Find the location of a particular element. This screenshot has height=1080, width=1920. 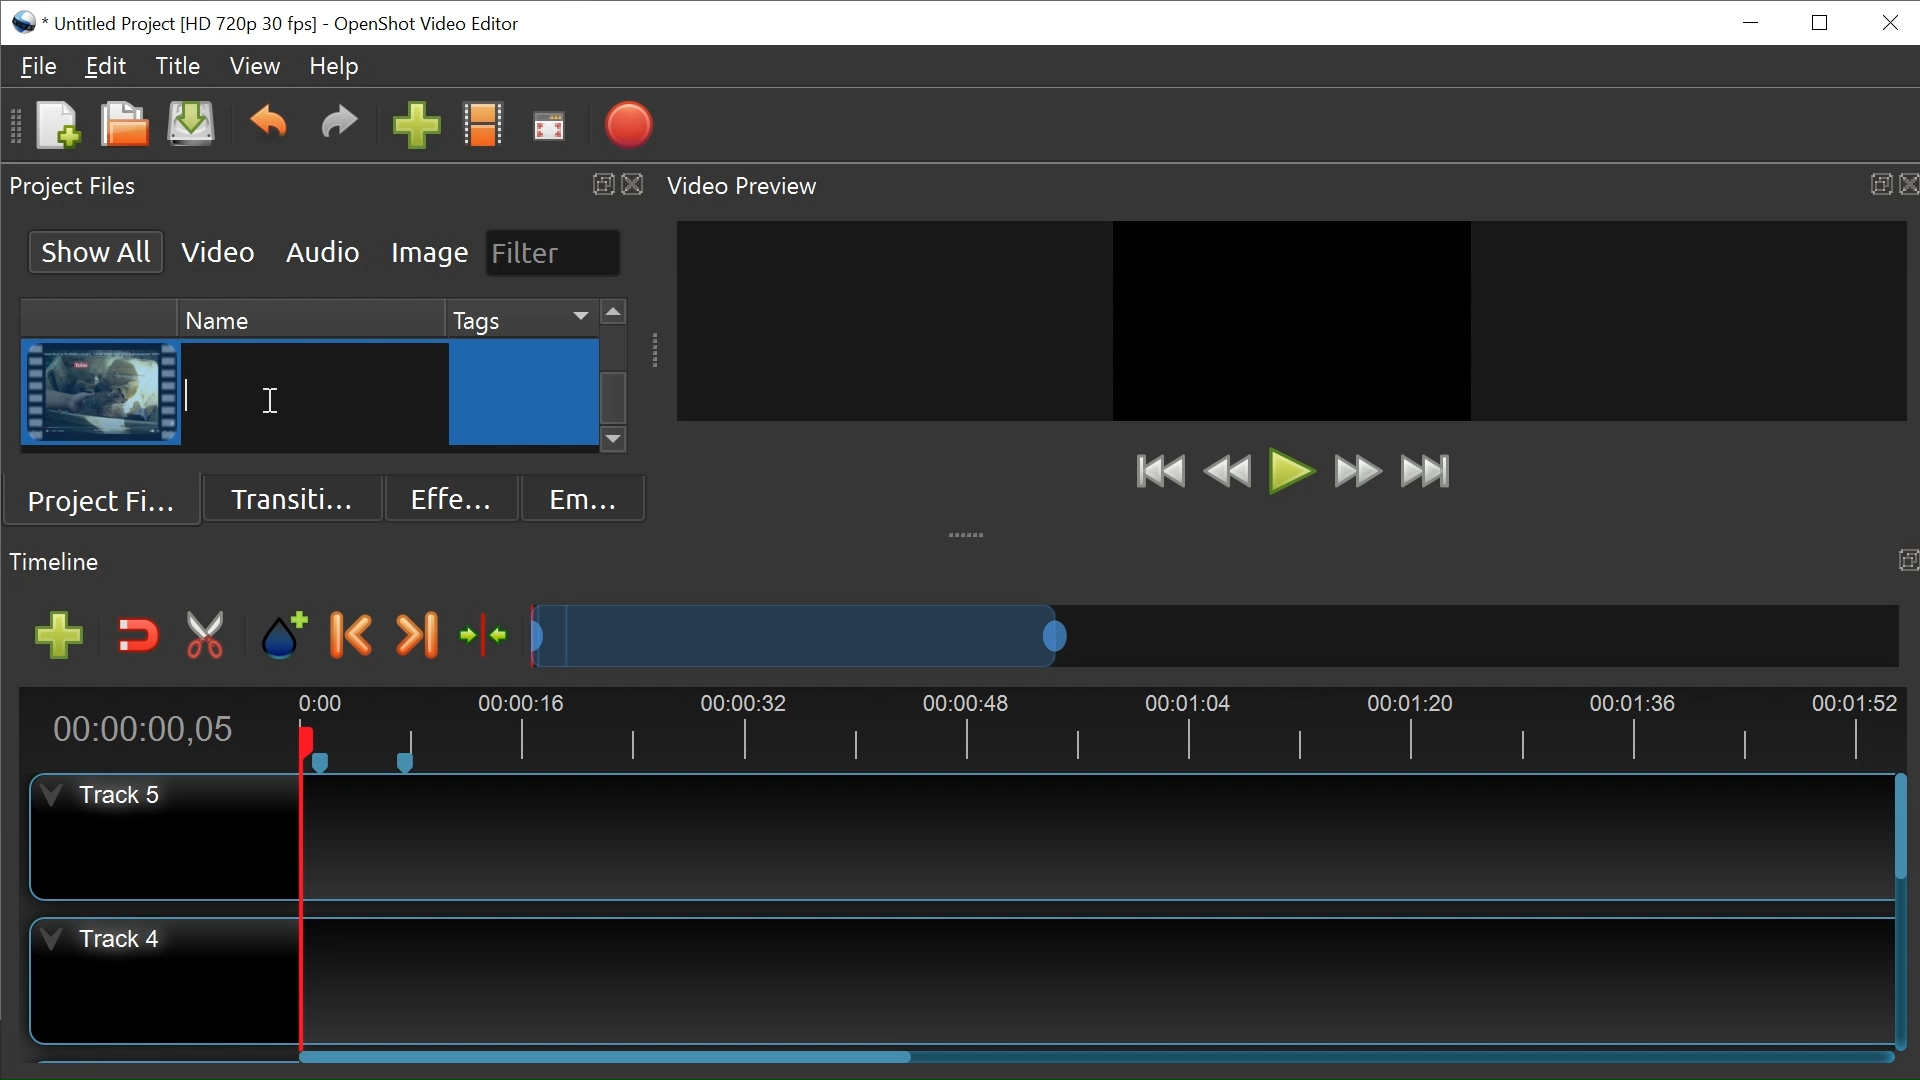

Fullscreen is located at coordinates (549, 126).